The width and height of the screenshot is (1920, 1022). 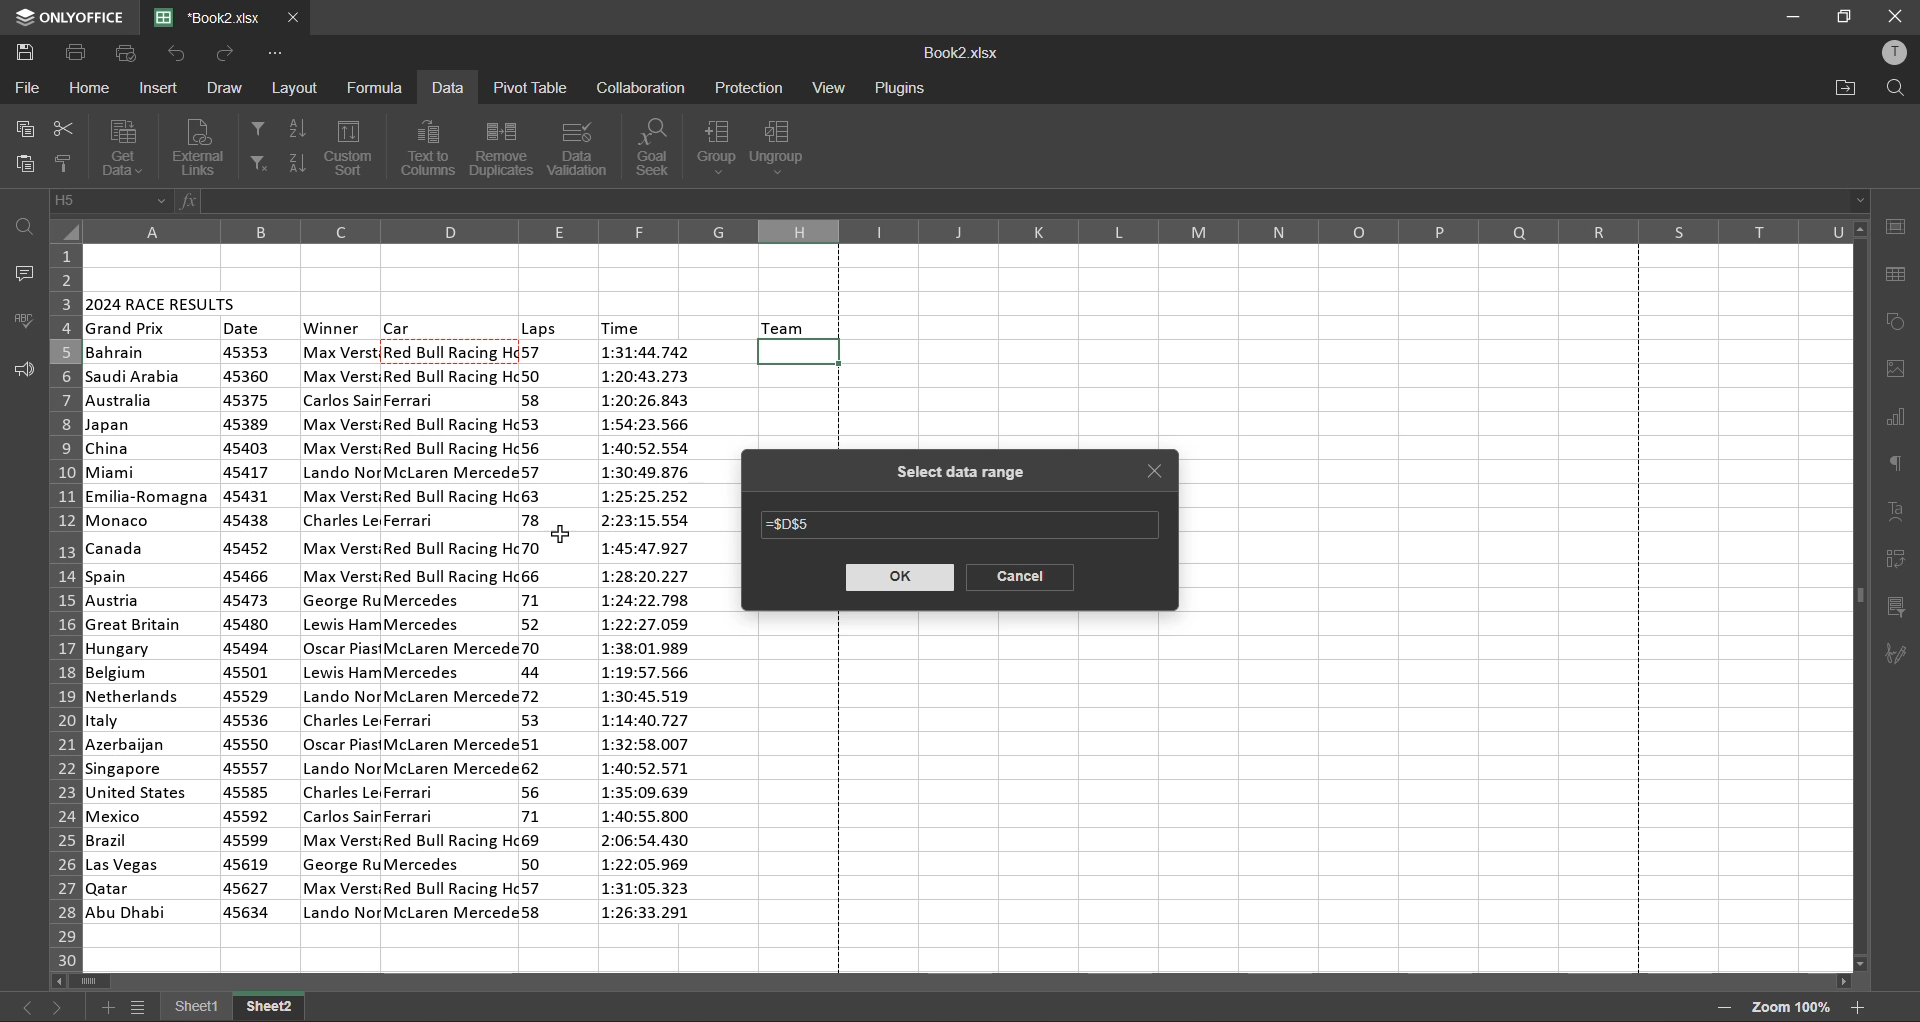 What do you see at coordinates (59, 1004) in the screenshot?
I see `next` at bounding box center [59, 1004].